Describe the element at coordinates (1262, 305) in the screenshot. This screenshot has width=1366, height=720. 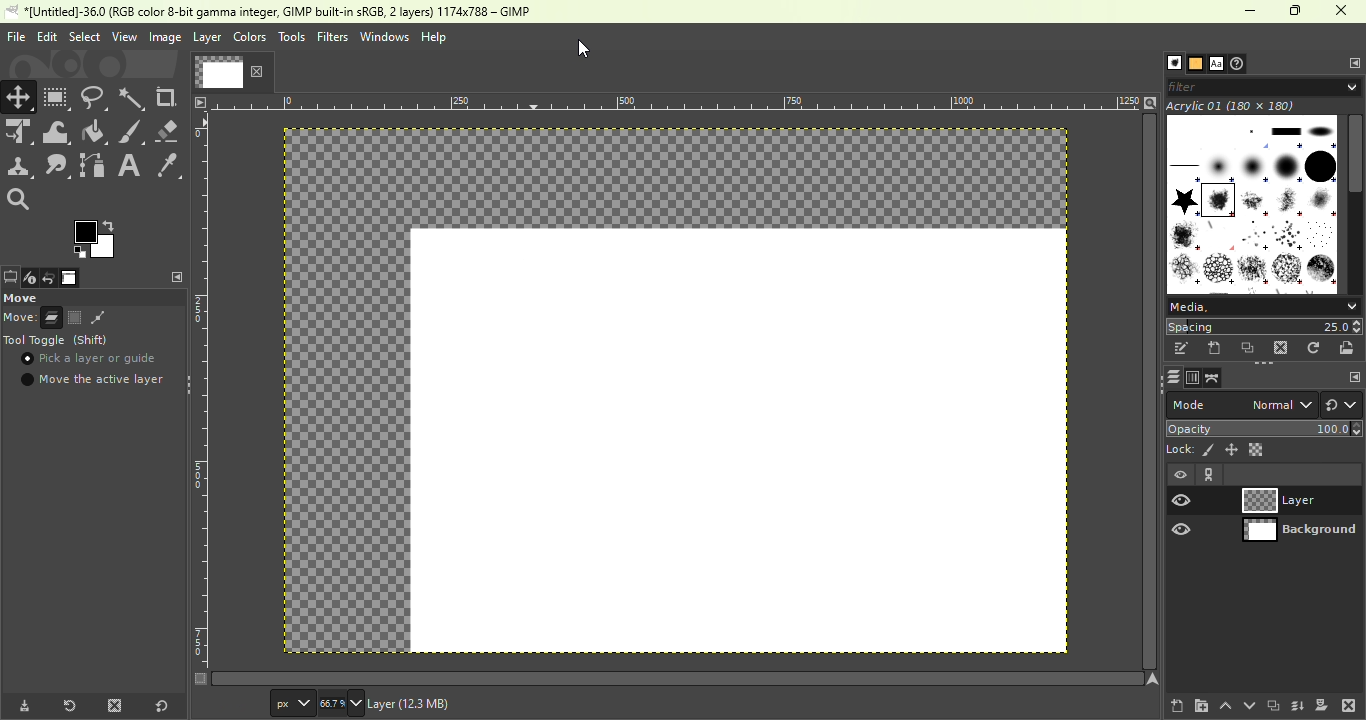
I see `Media` at that location.